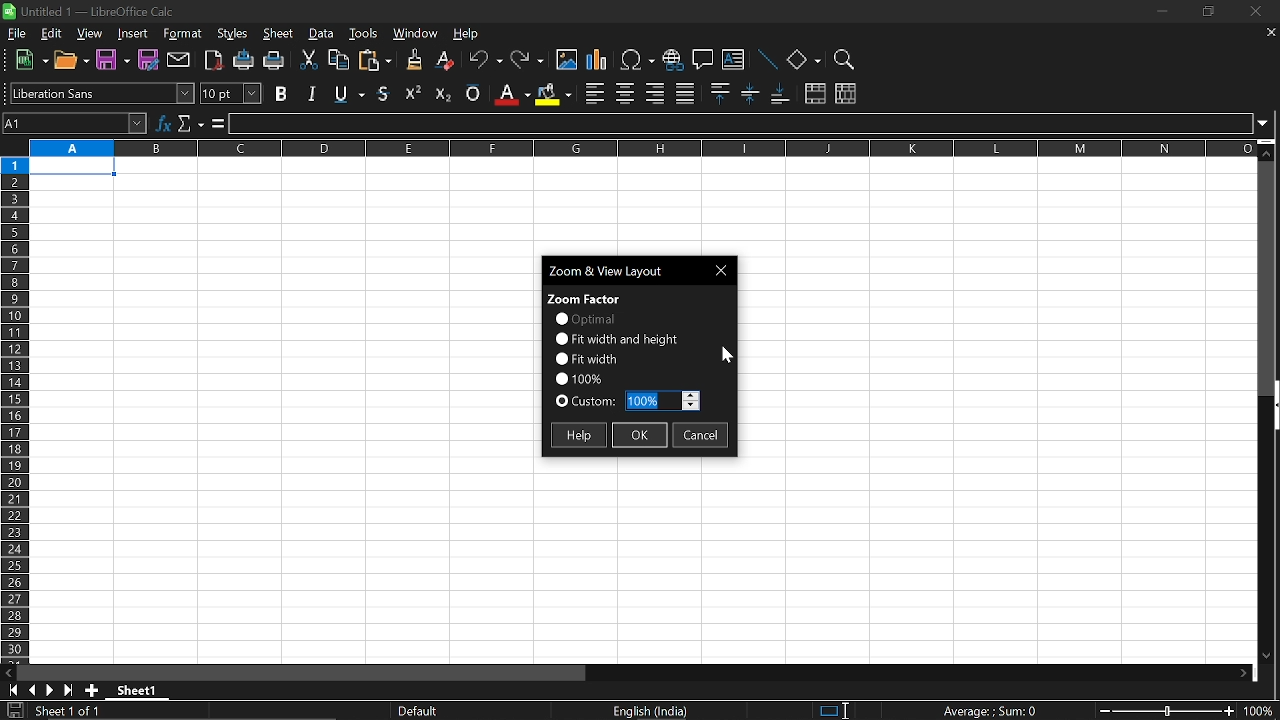  I want to click on insert image, so click(567, 60).